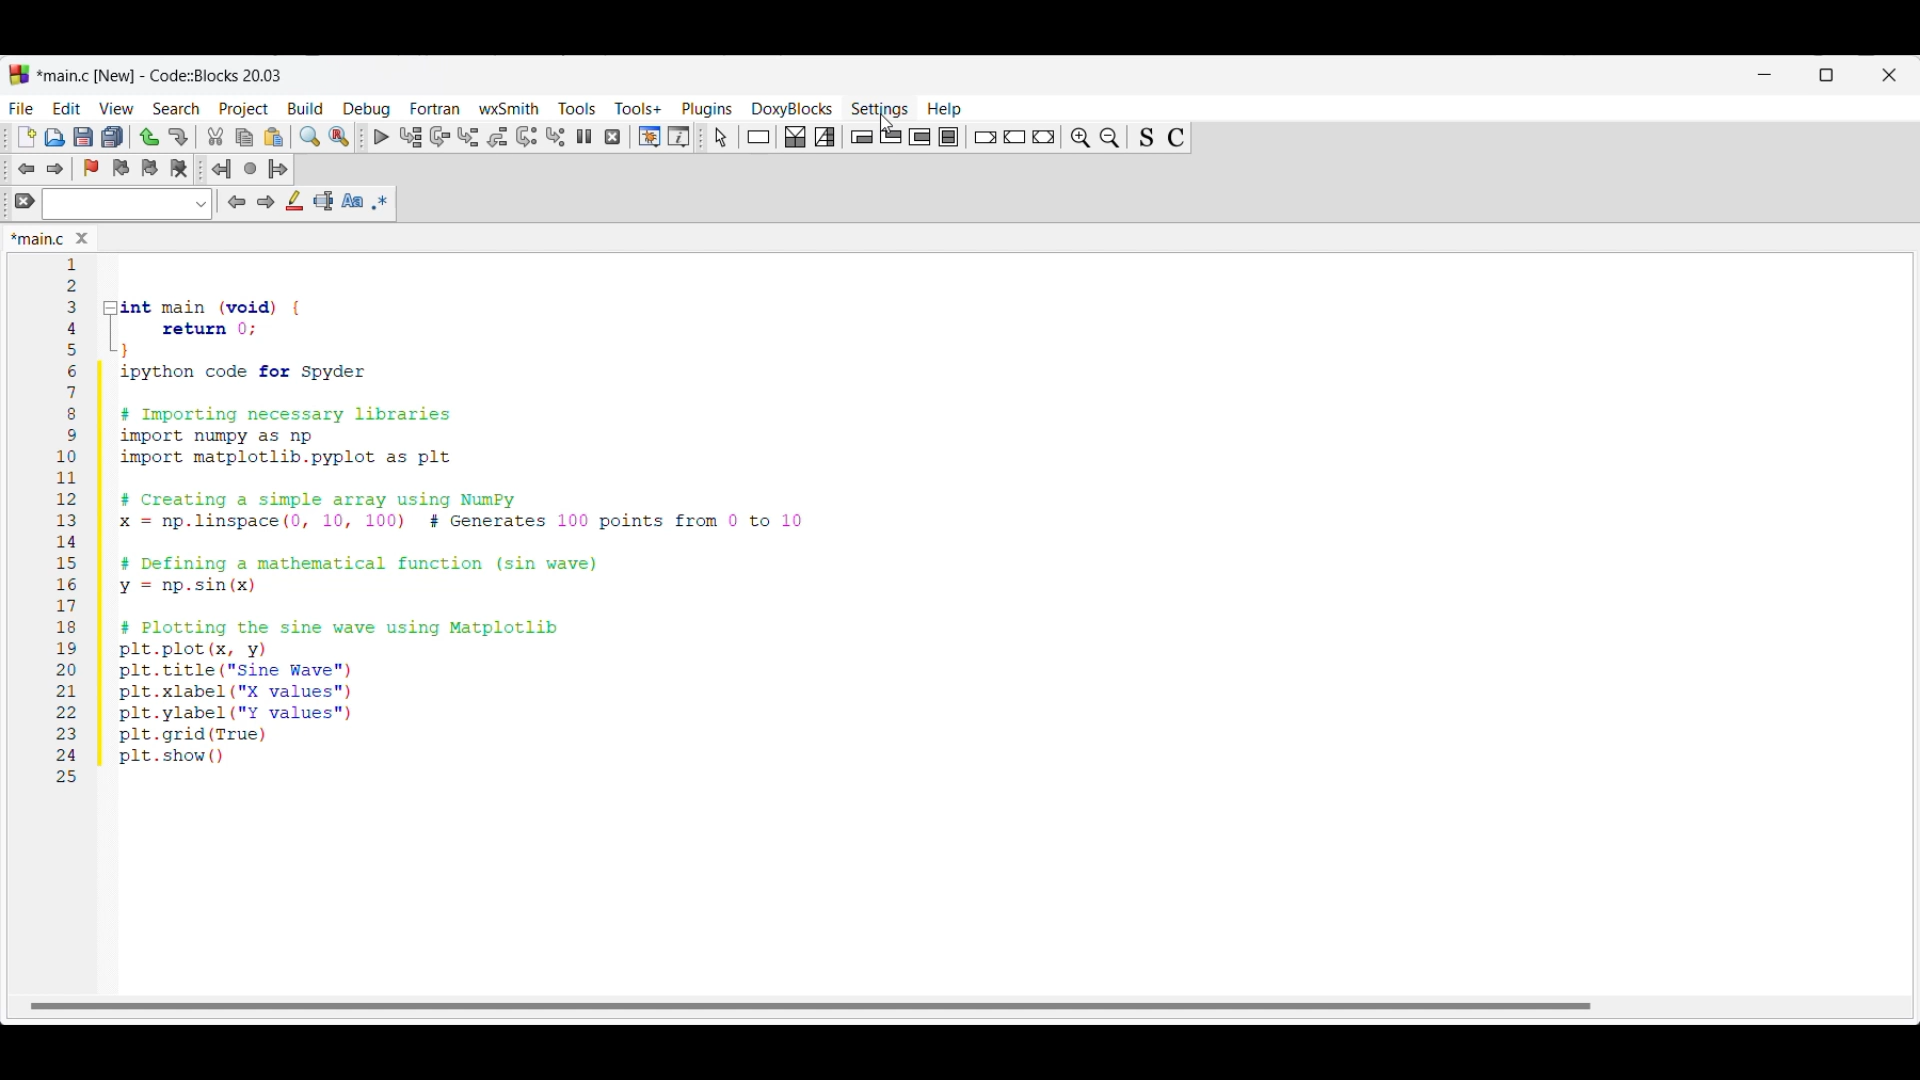 The height and width of the screenshot is (1080, 1920). Describe the element at coordinates (149, 168) in the screenshot. I see `Next bookmark` at that location.